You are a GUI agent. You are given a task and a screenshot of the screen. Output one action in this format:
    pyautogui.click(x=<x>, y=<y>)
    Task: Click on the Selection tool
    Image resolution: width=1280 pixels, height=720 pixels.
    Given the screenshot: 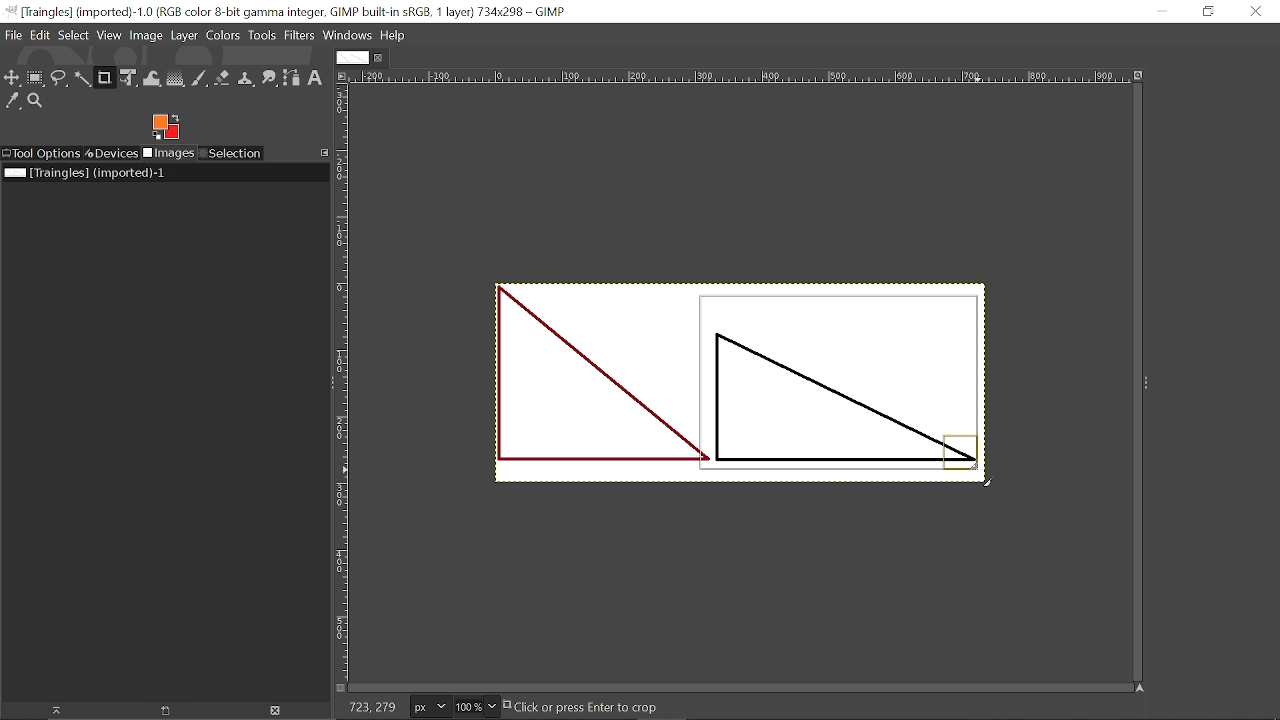 What is the action you would take?
    pyautogui.click(x=231, y=153)
    